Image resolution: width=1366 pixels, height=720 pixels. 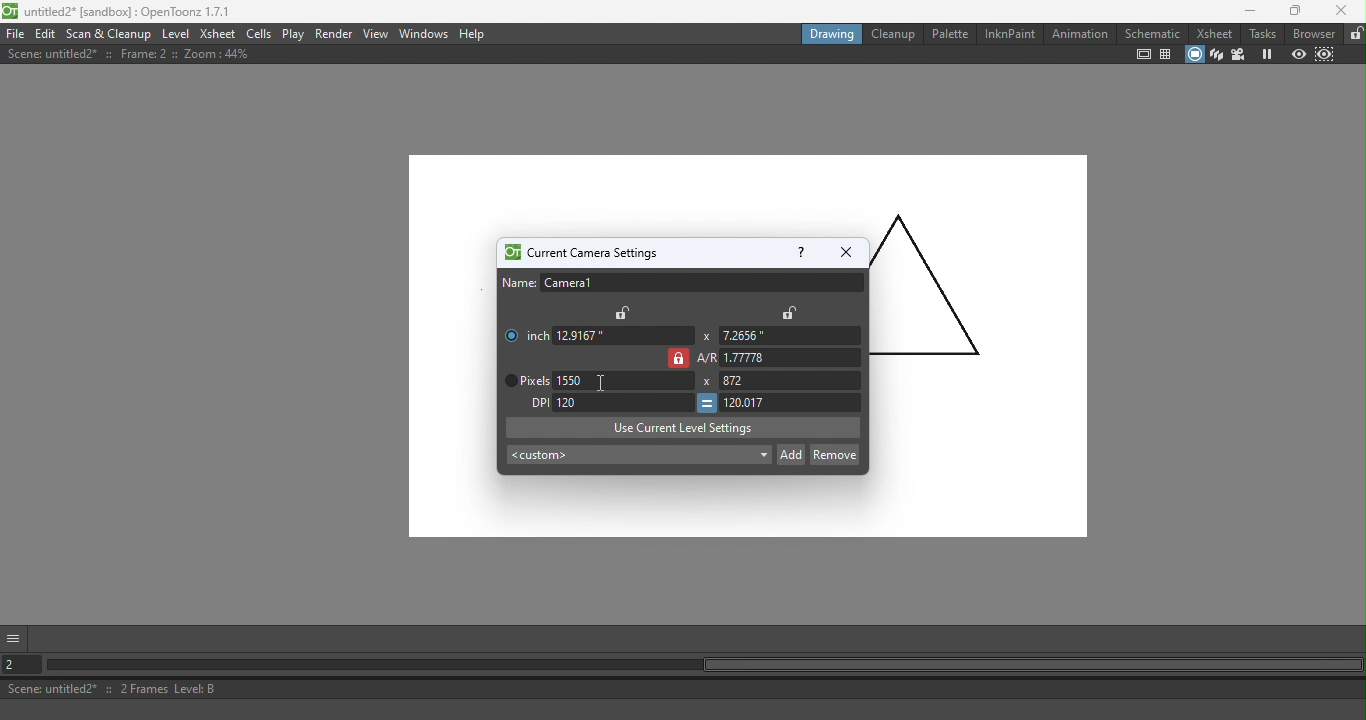 What do you see at coordinates (15, 33) in the screenshot?
I see `File` at bounding box center [15, 33].